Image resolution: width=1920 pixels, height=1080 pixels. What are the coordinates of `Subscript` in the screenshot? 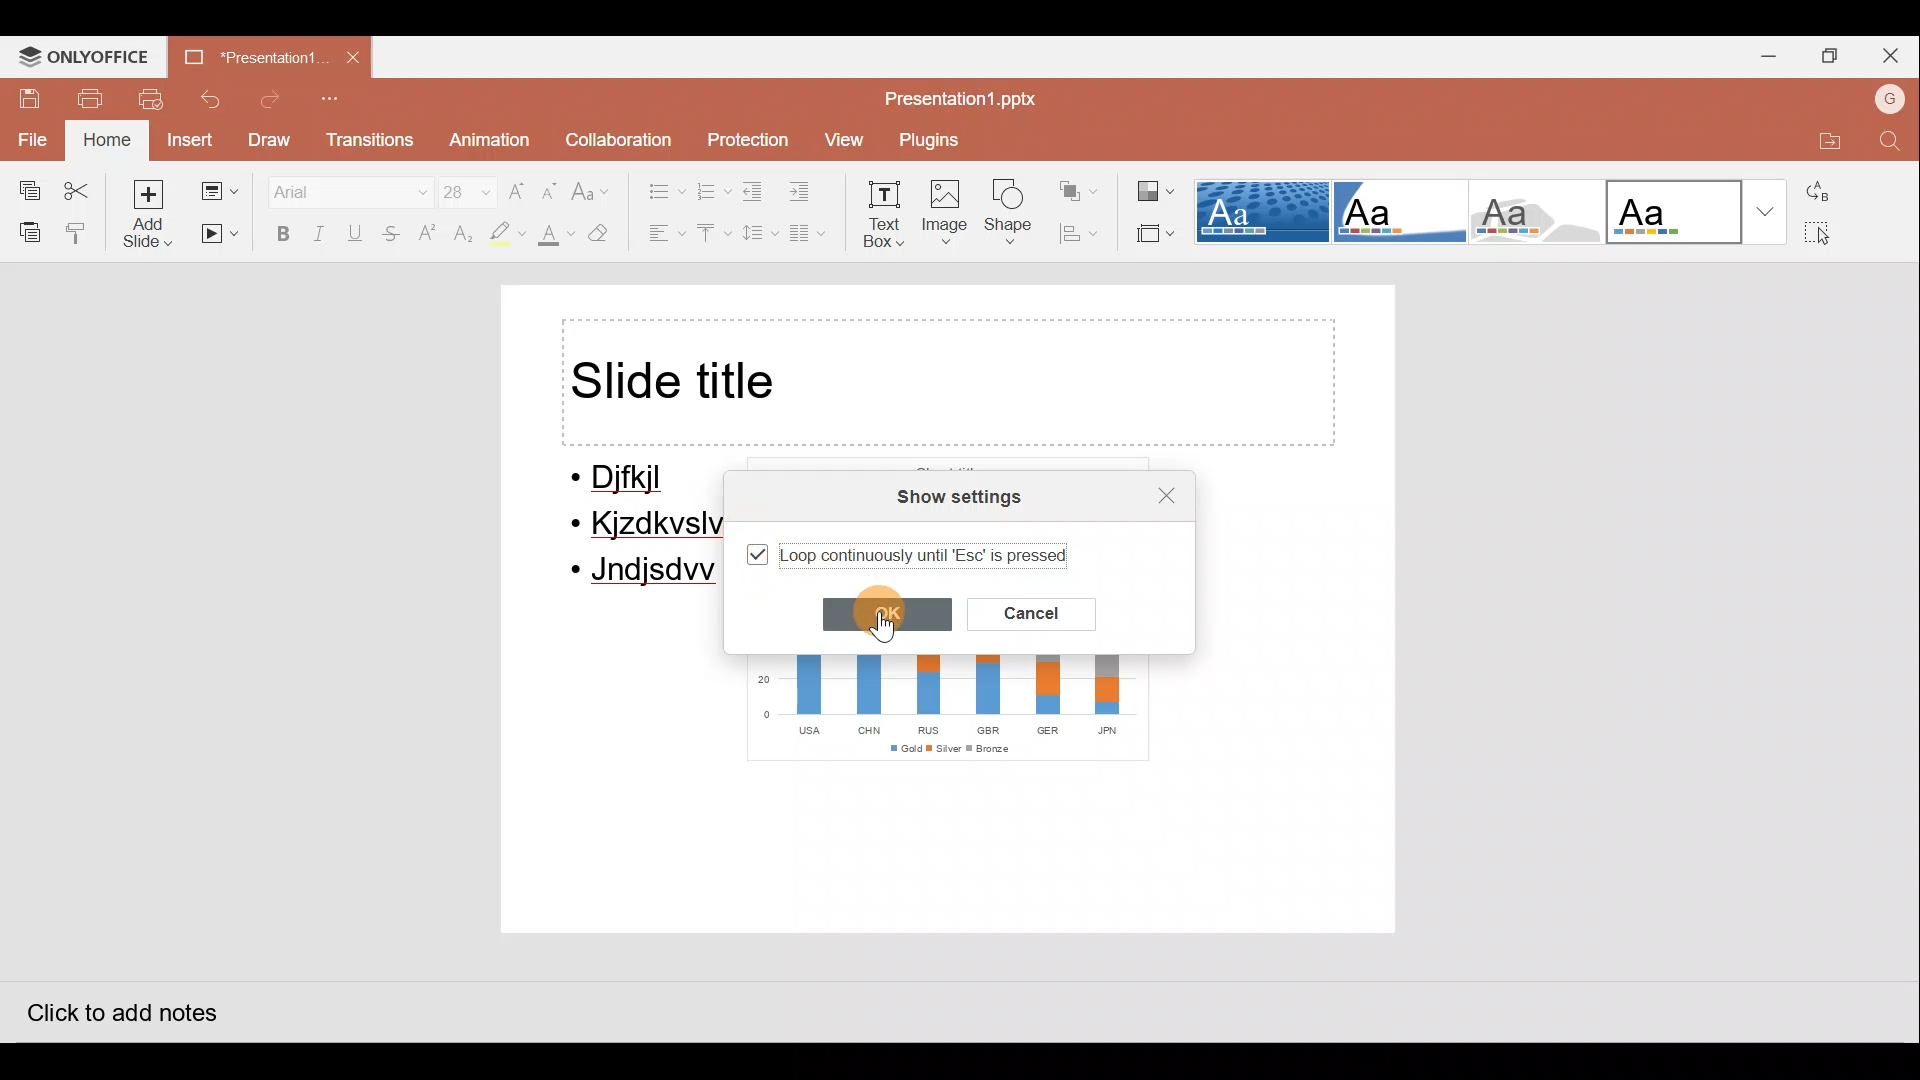 It's located at (460, 235).